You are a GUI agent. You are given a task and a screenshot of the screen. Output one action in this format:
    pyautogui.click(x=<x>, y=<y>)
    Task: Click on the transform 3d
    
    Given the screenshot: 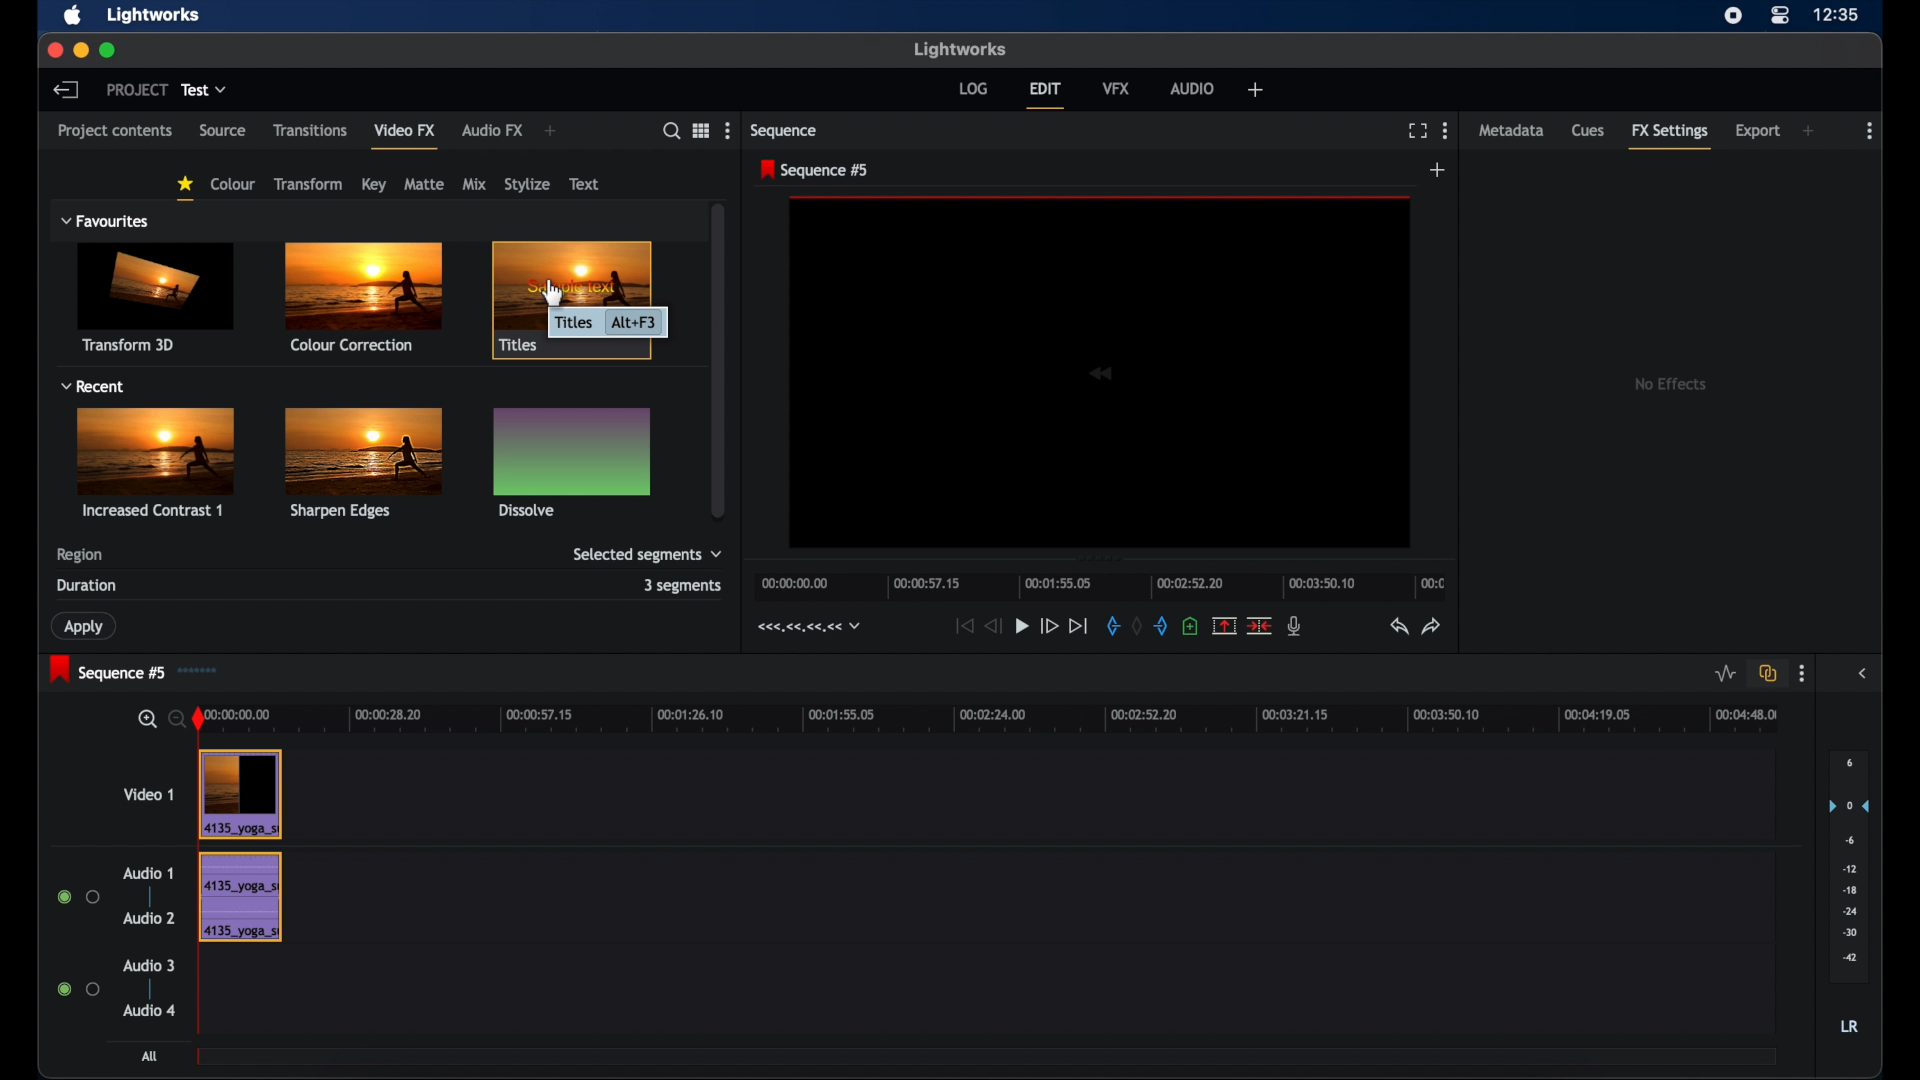 What is the action you would take?
    pyautogui.click(x=157, y=297)
    